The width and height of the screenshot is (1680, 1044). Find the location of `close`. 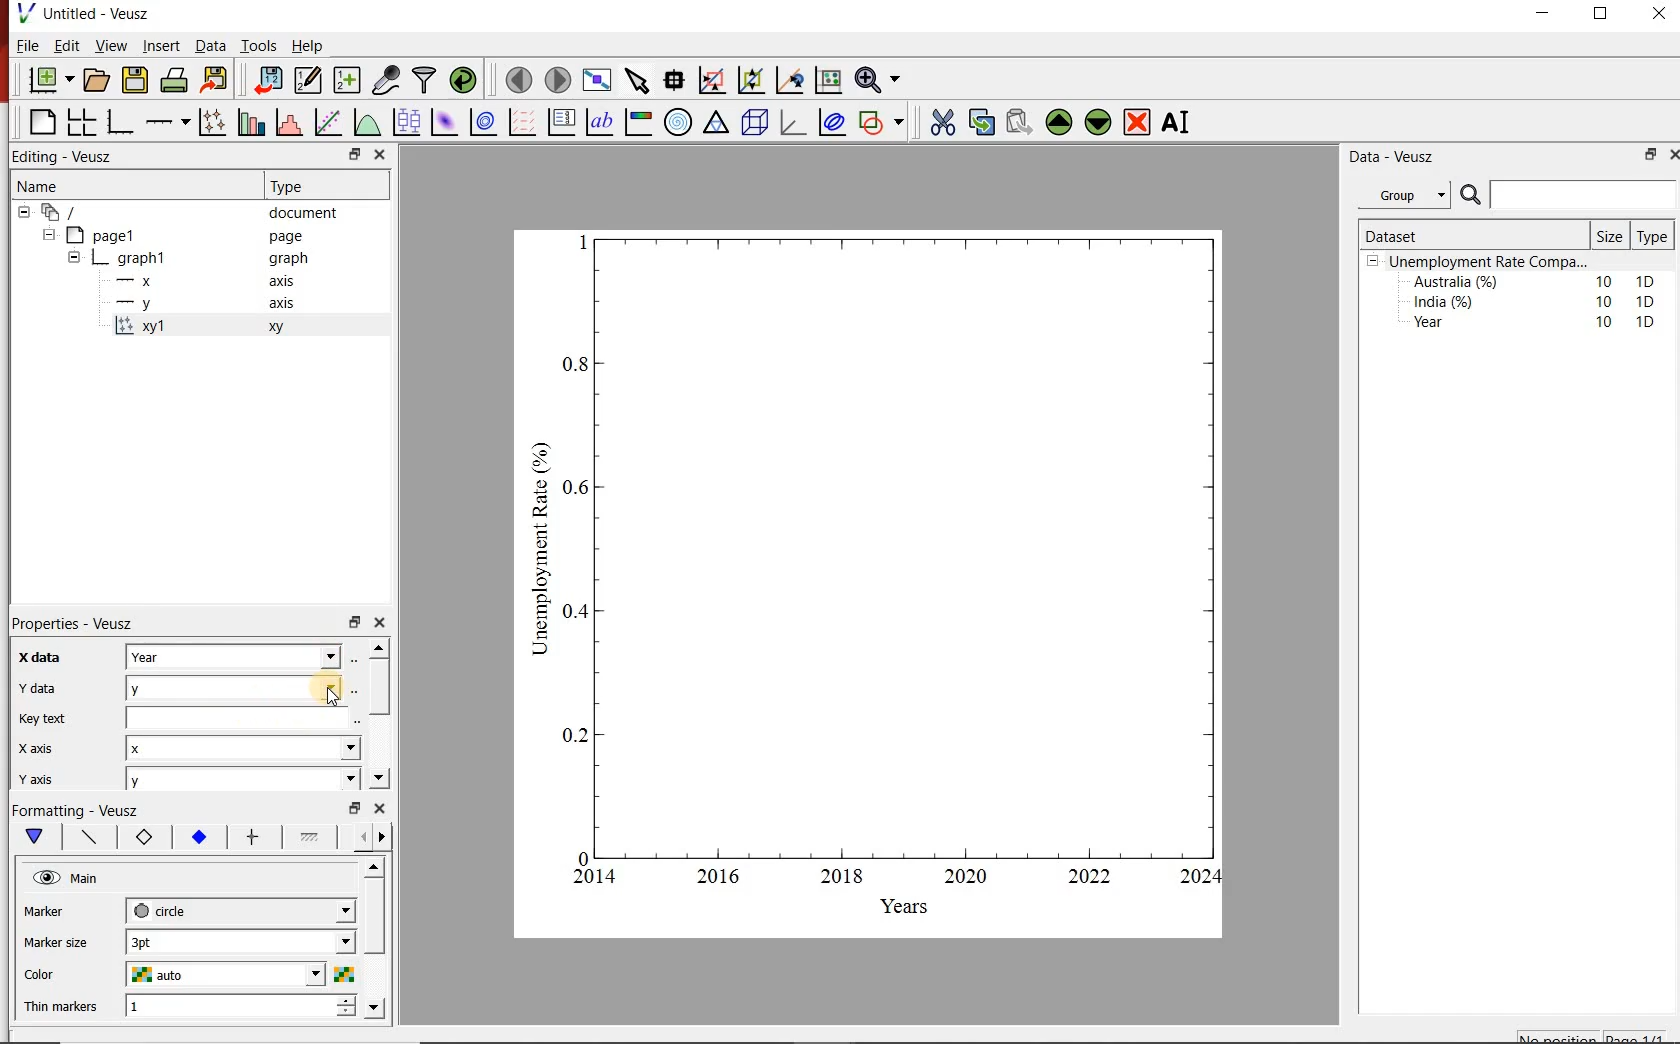

close is located at coordinates (1674, 153).